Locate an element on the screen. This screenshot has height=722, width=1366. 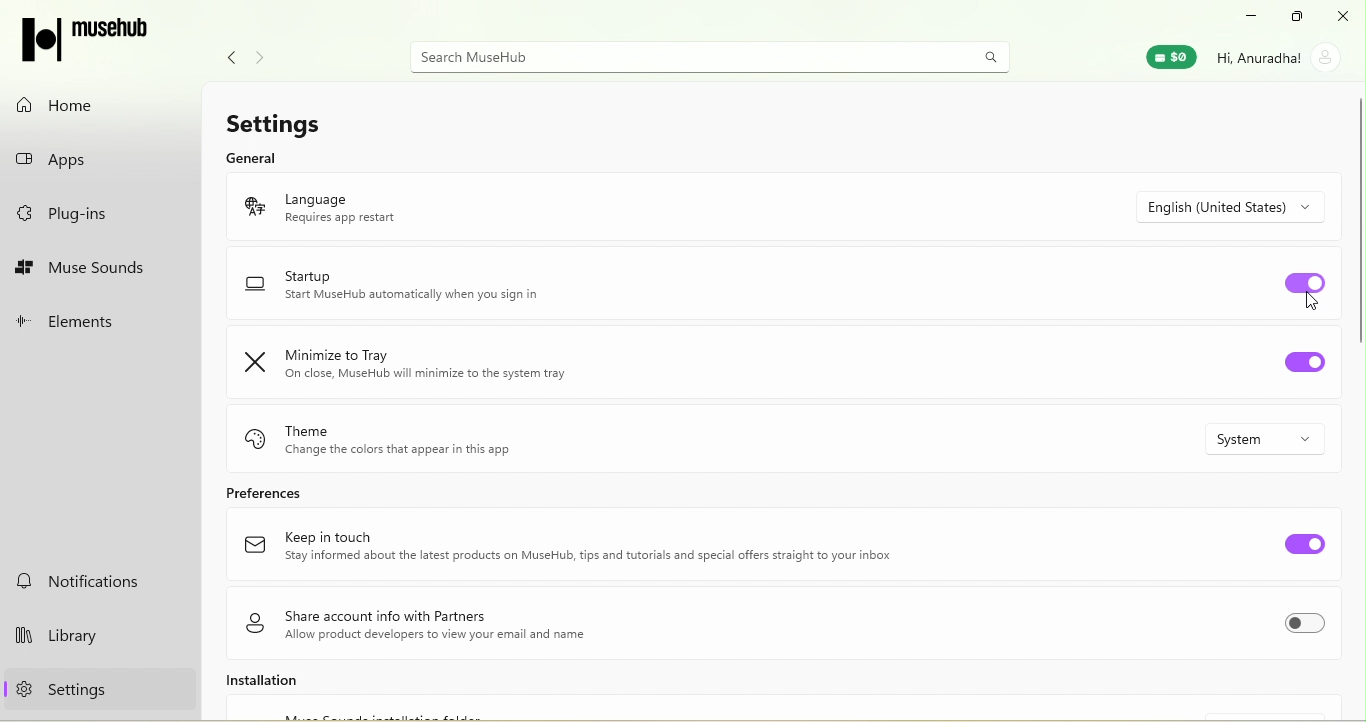
scroll bar is located at coordinates (1357, 219).